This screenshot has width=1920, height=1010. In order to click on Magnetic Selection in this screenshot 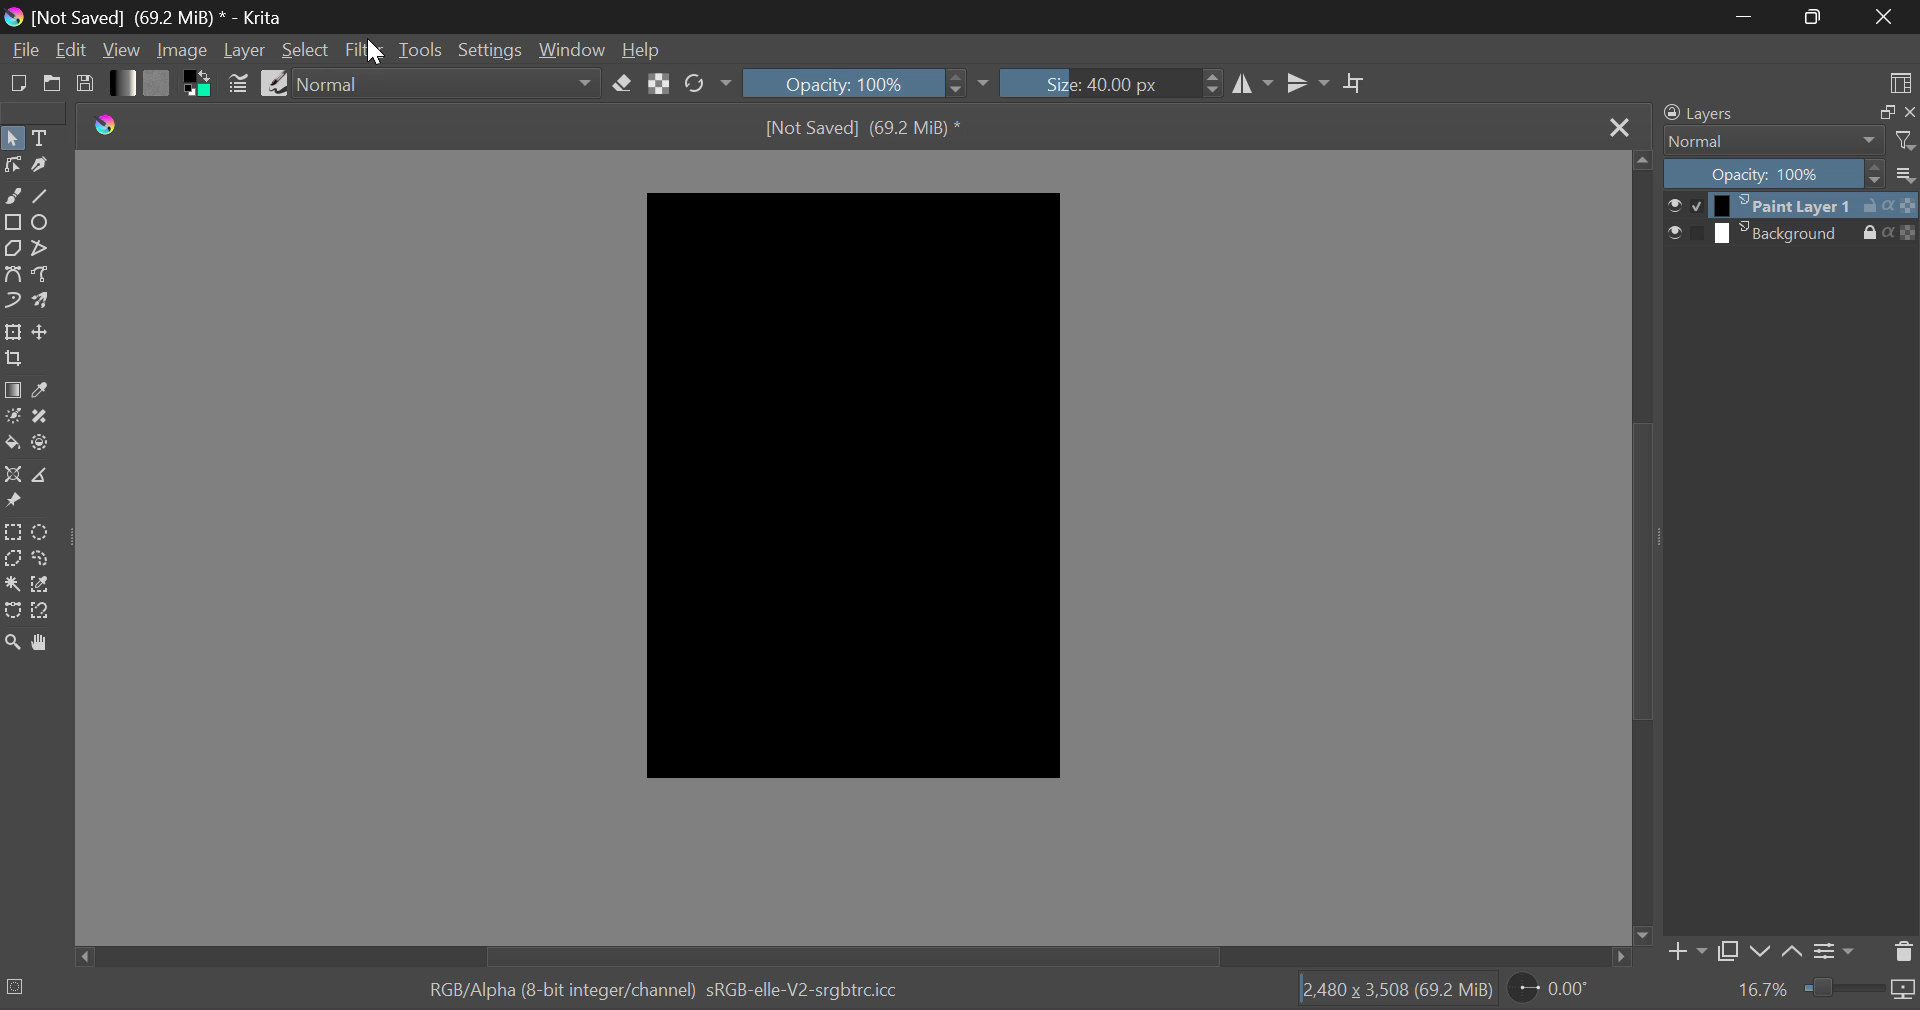, I will do `click(46, 611)`.